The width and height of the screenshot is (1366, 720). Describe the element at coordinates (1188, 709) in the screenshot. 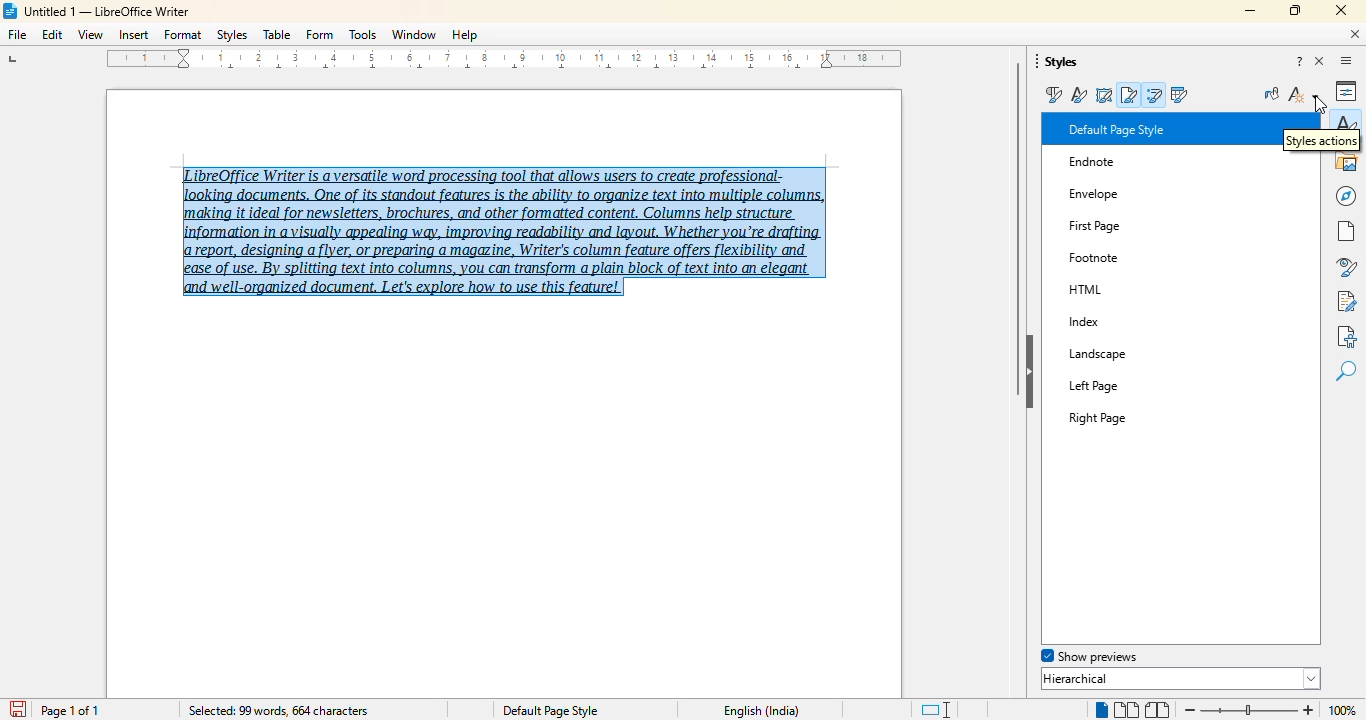

I see `zoom out` at that location.